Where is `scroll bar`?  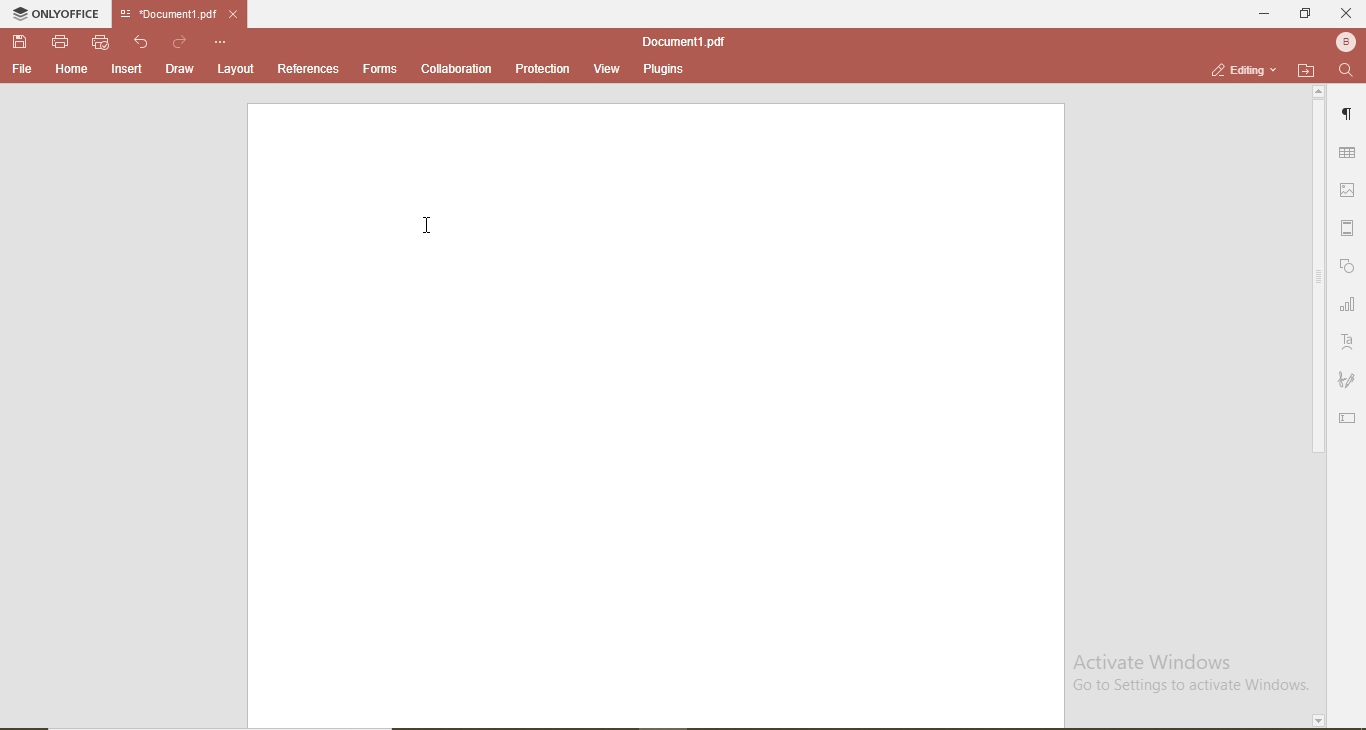 scroll bar is located at coordinates (1318, 407).